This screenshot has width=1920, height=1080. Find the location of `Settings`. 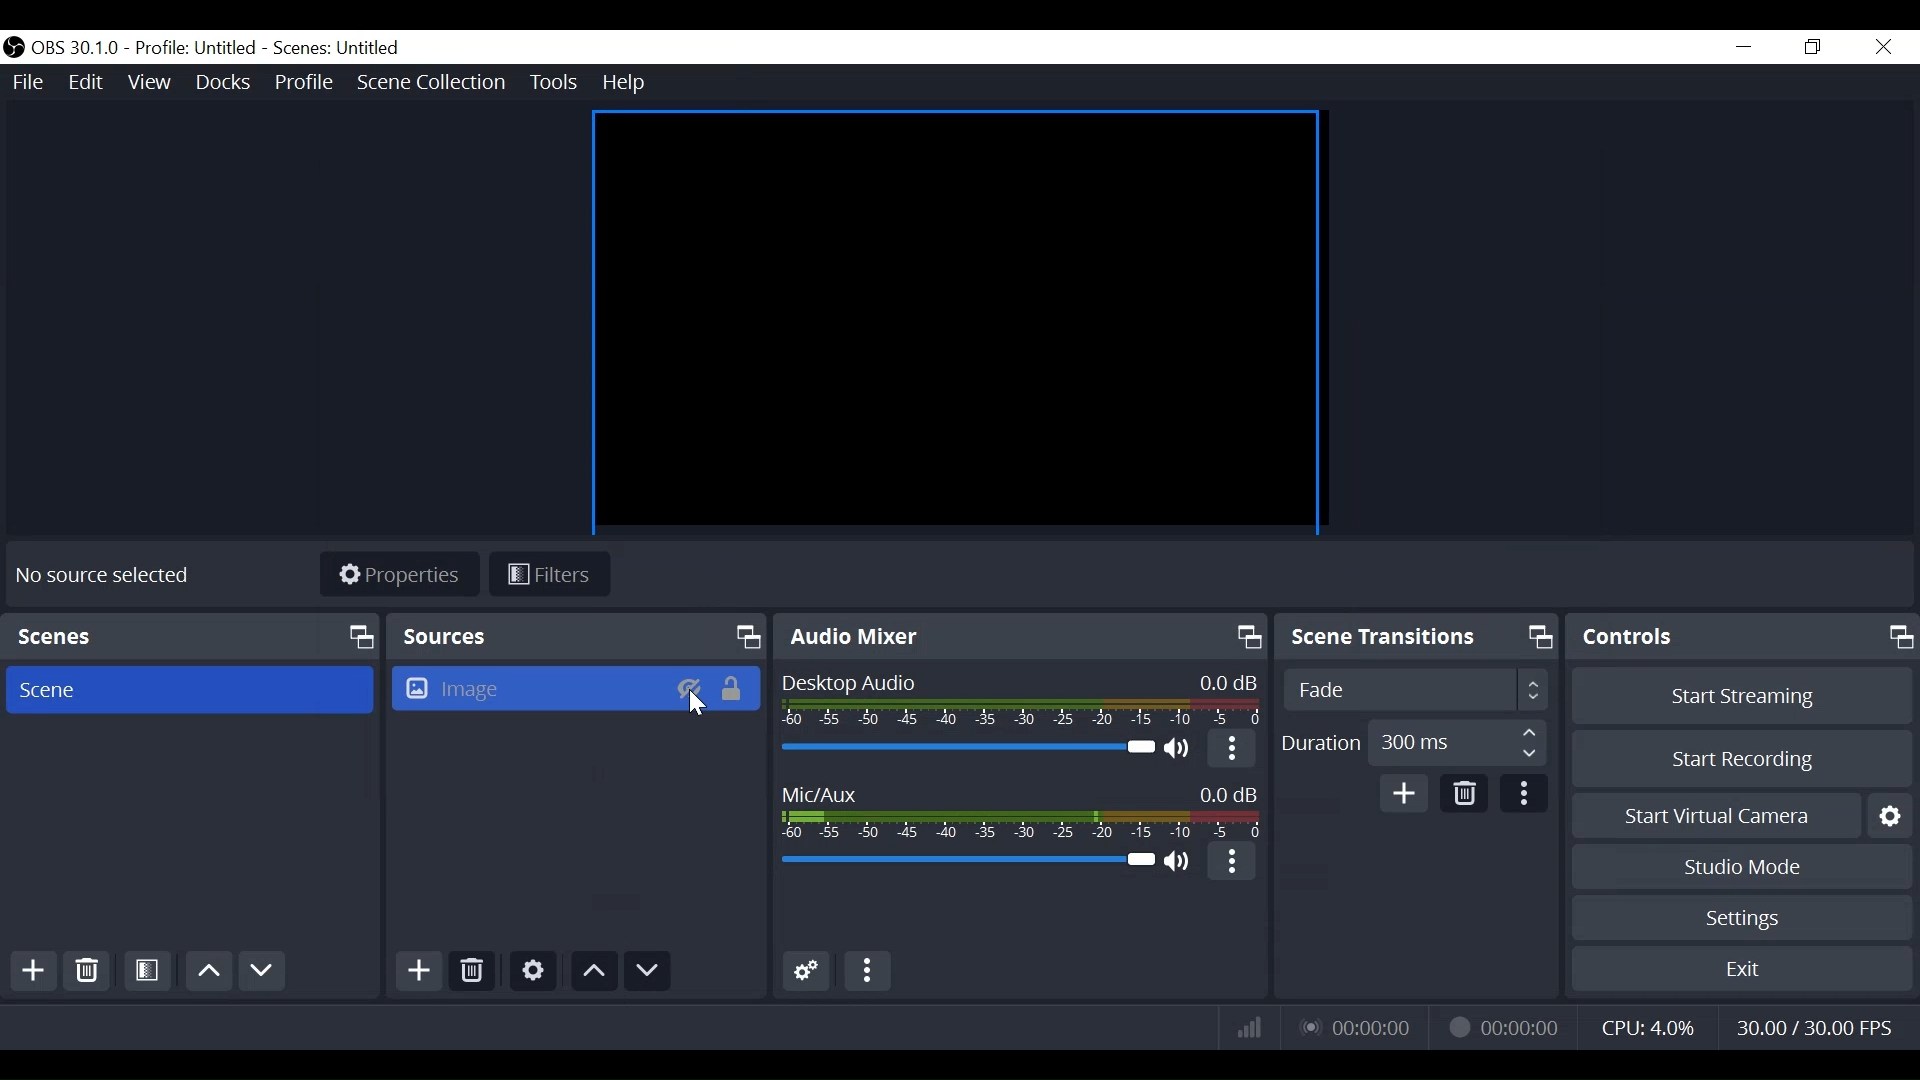

Settings is located at coordinates (533, 972).